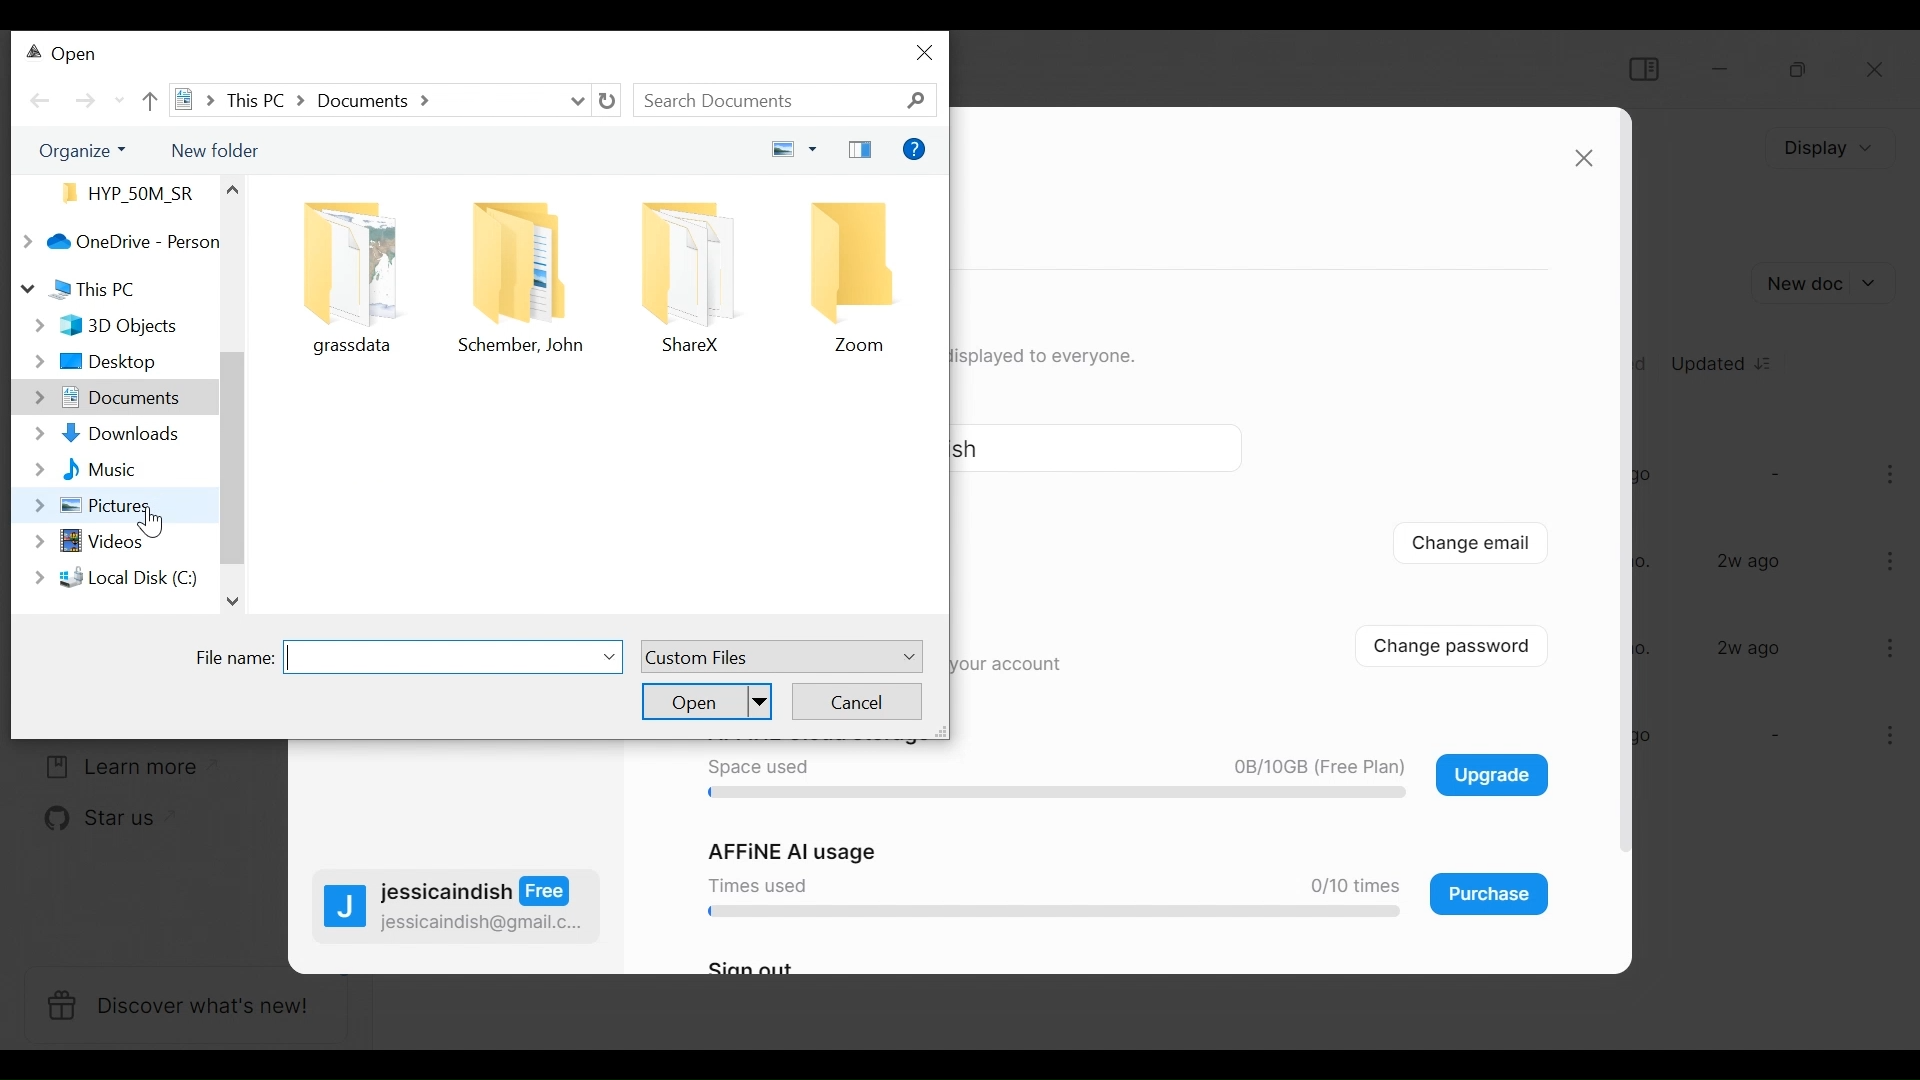 This screenshot has width=1920, height=1080. What do you see at coordinates (862, 346) in the screenshot?
I see `Zoom` at bounding box center [862, 346].